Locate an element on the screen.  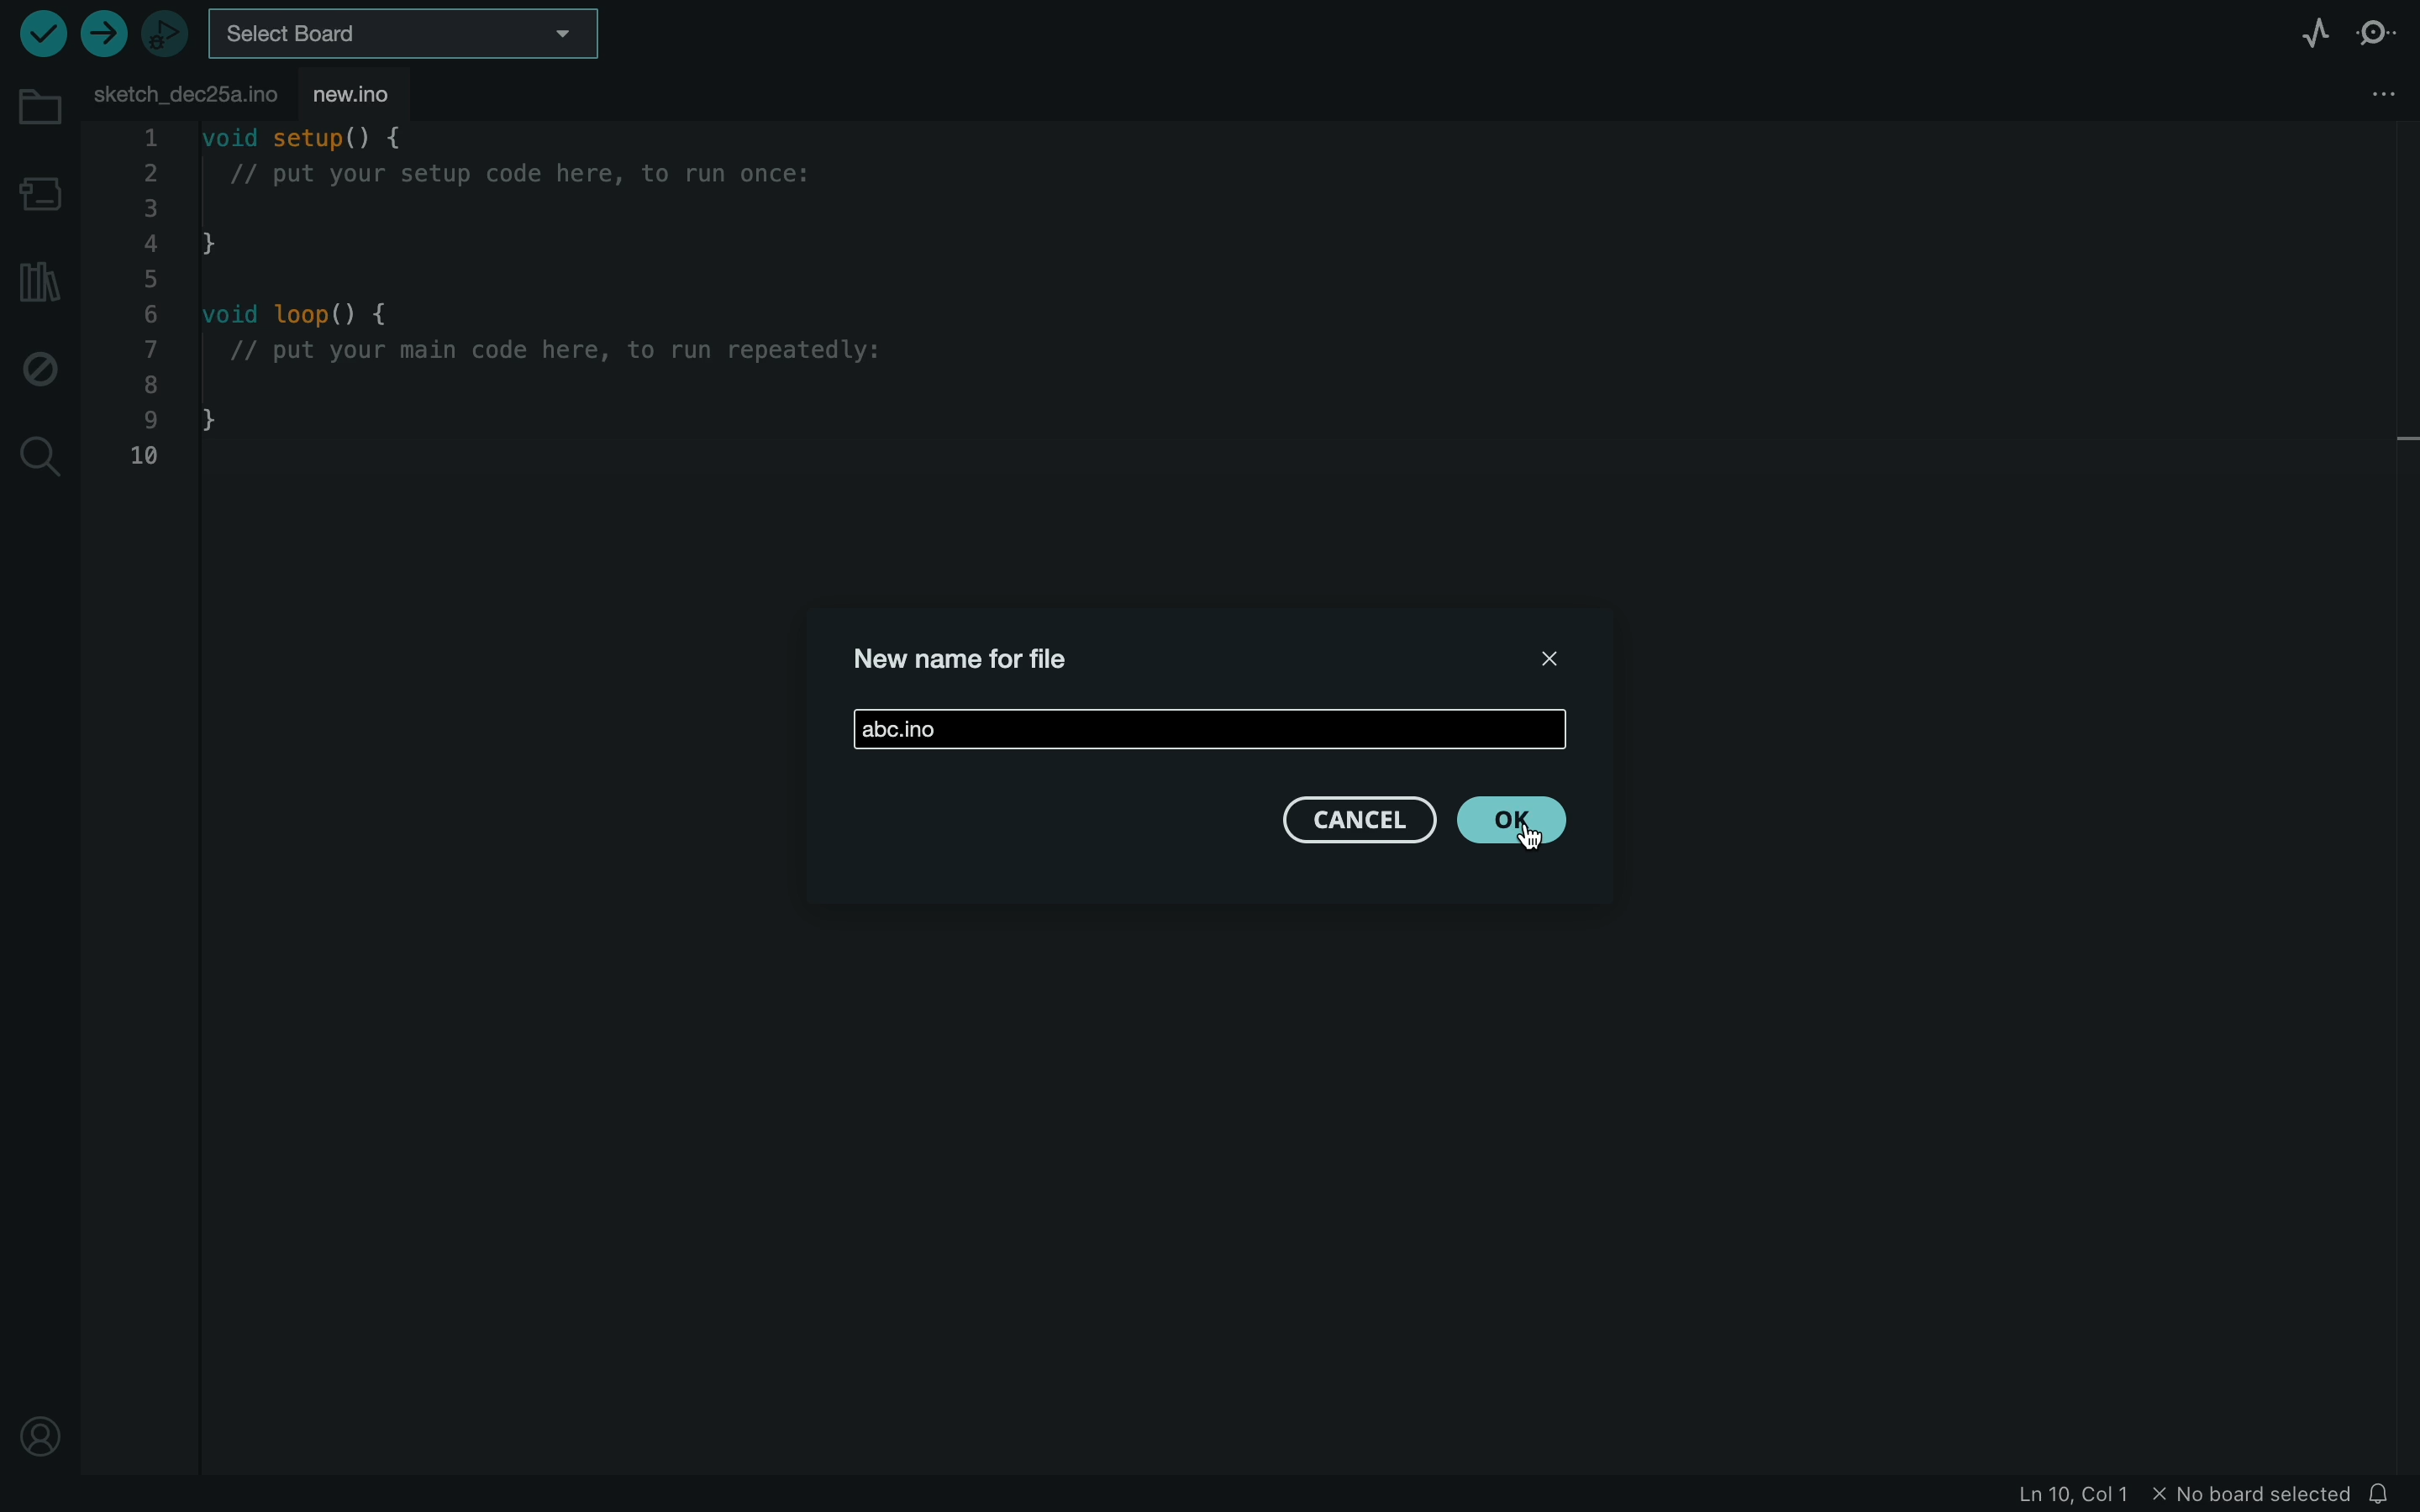
debug is located at coordinates (40, 369).